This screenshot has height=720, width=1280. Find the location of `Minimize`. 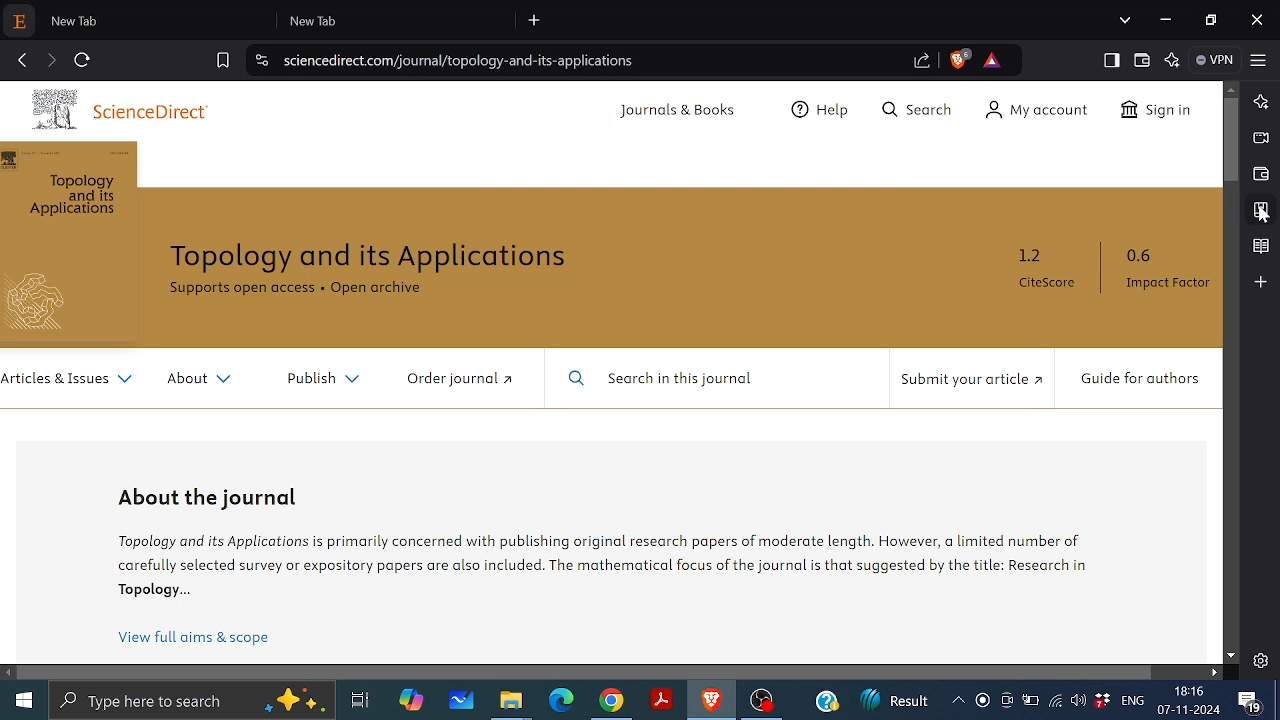

Minimize is located at coordinates (1167, 20).